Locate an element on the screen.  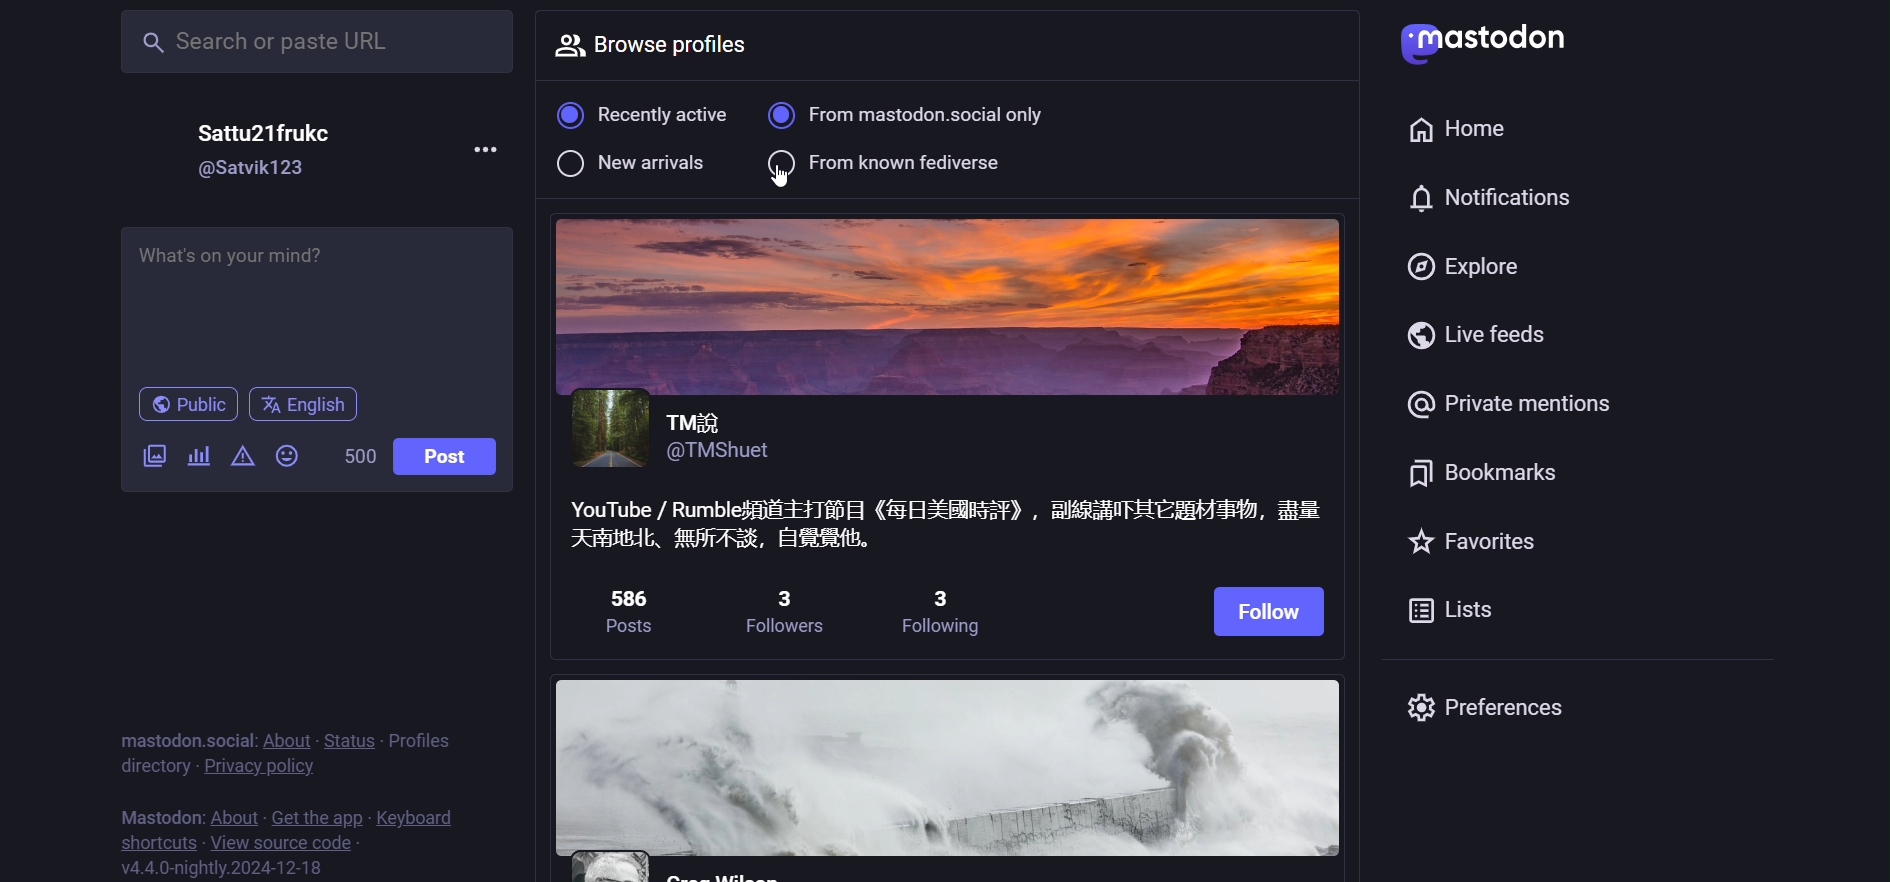
public is located at coordinates (190, 405).